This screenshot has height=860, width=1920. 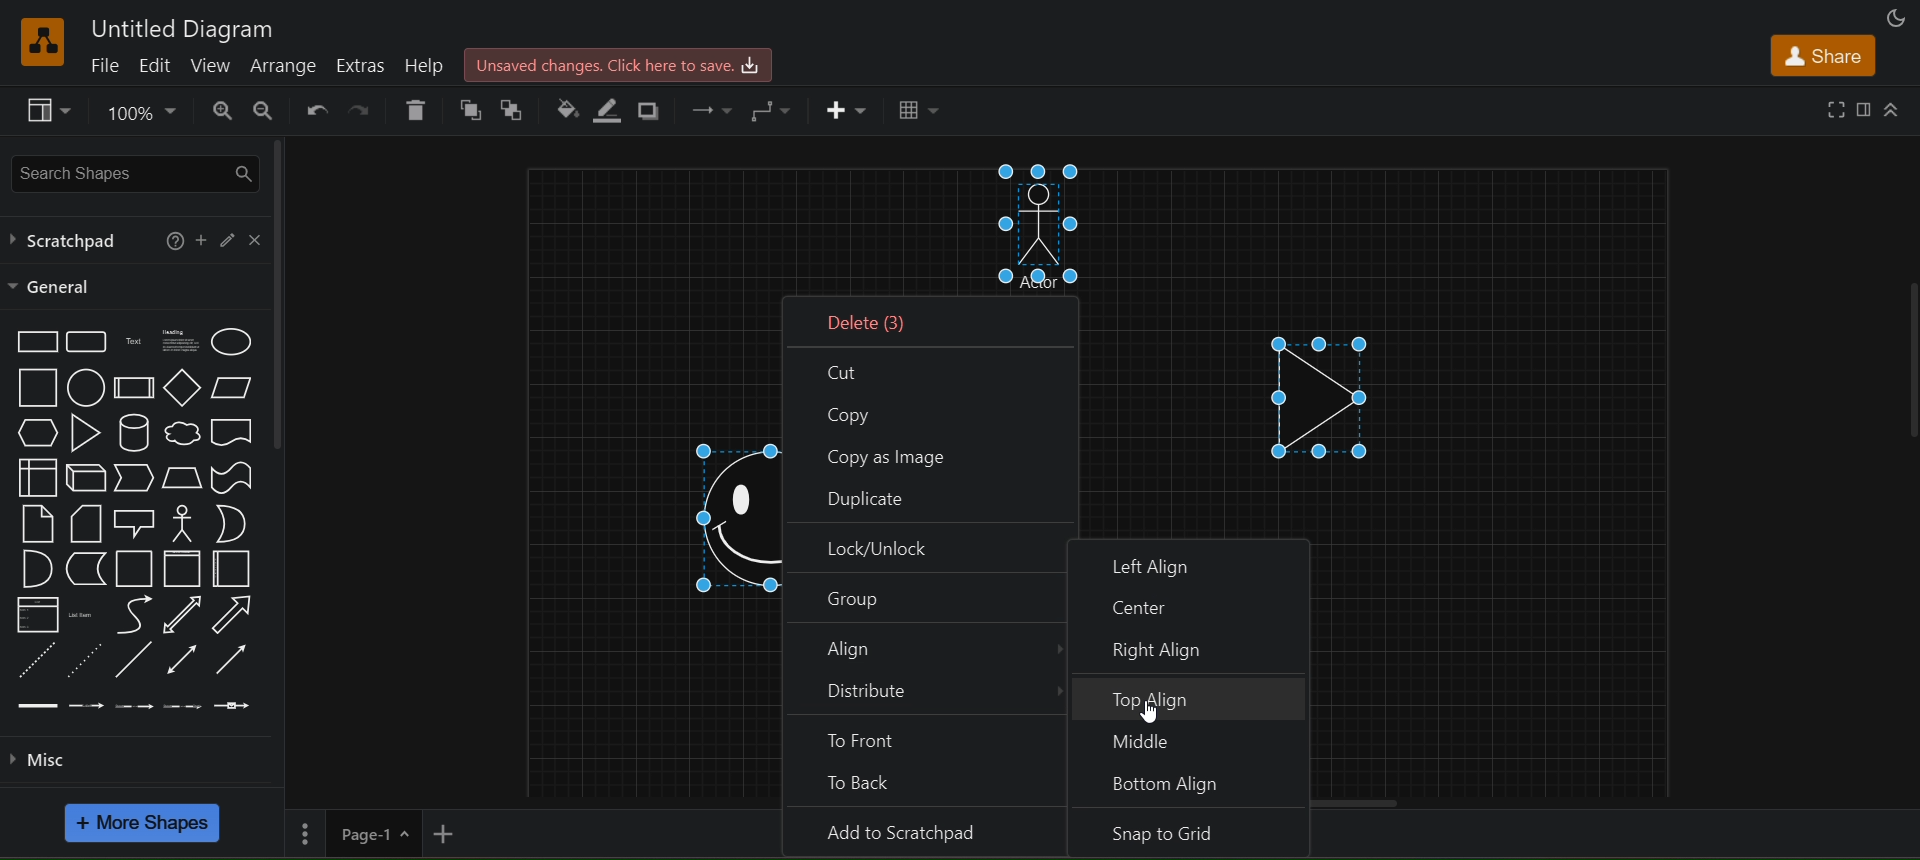 What do you see at coordinates (1196, 740) in the screenshot?
I see `middle` at bounding box center [1196, 740].